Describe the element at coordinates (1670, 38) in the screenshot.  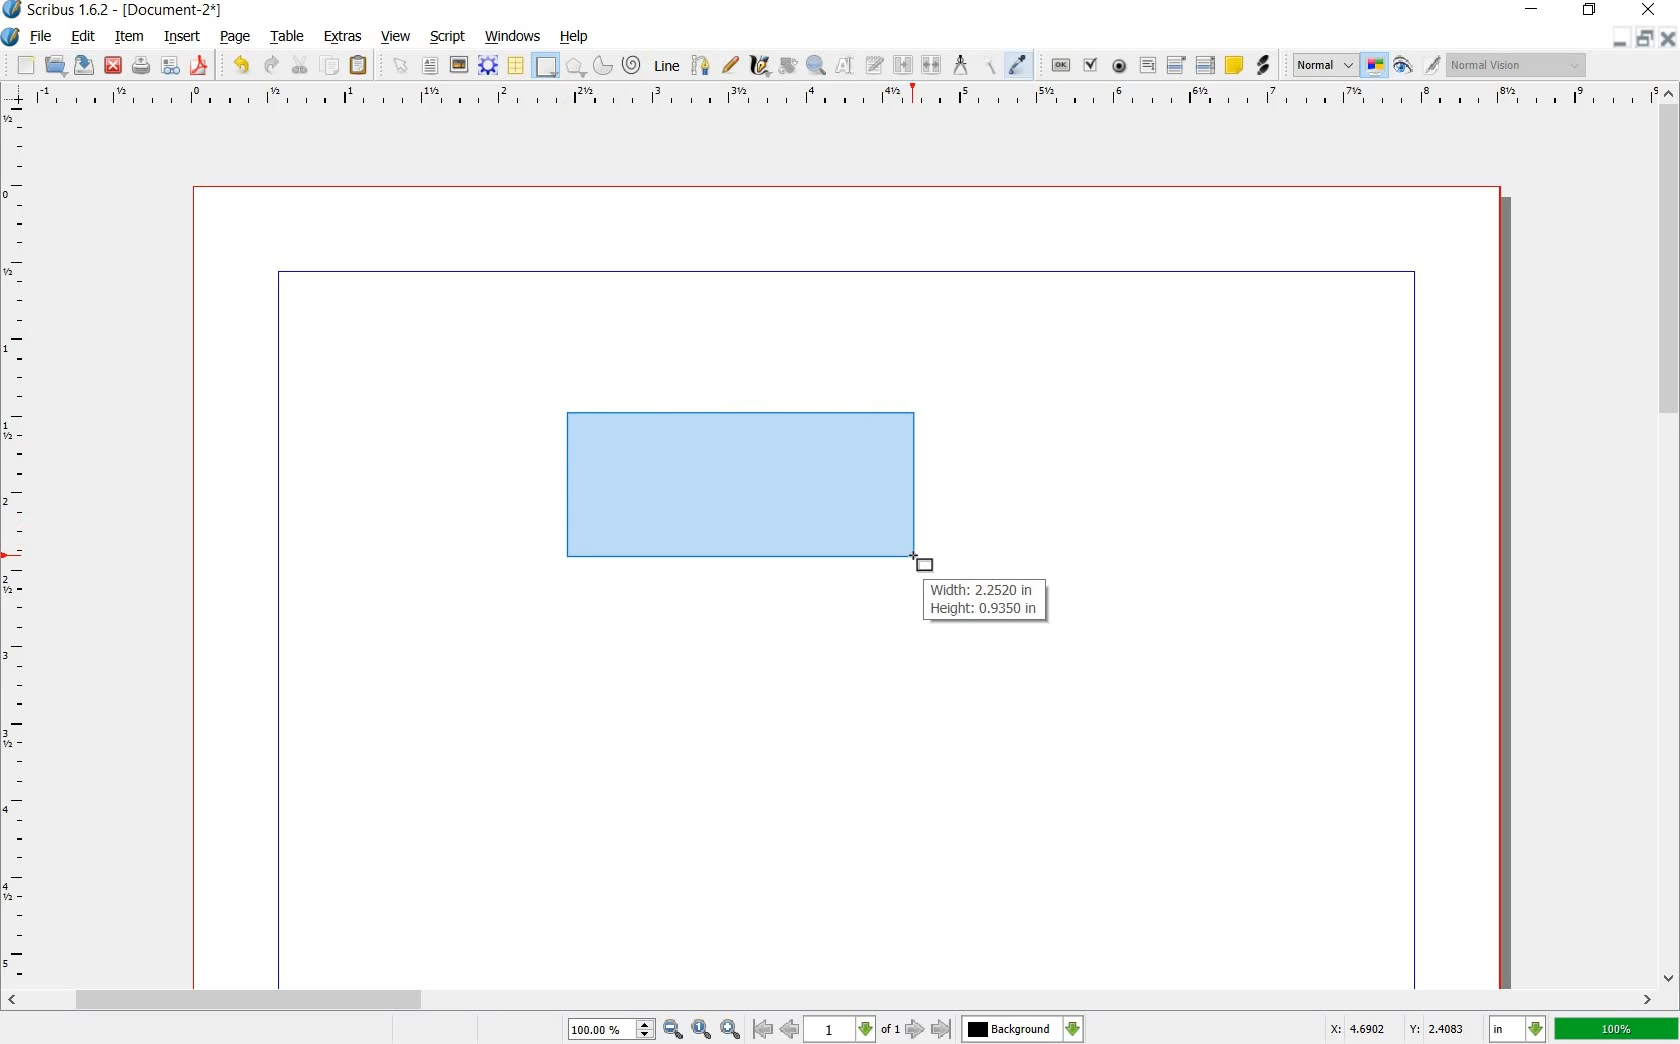
I see `CLOSE` at that location.